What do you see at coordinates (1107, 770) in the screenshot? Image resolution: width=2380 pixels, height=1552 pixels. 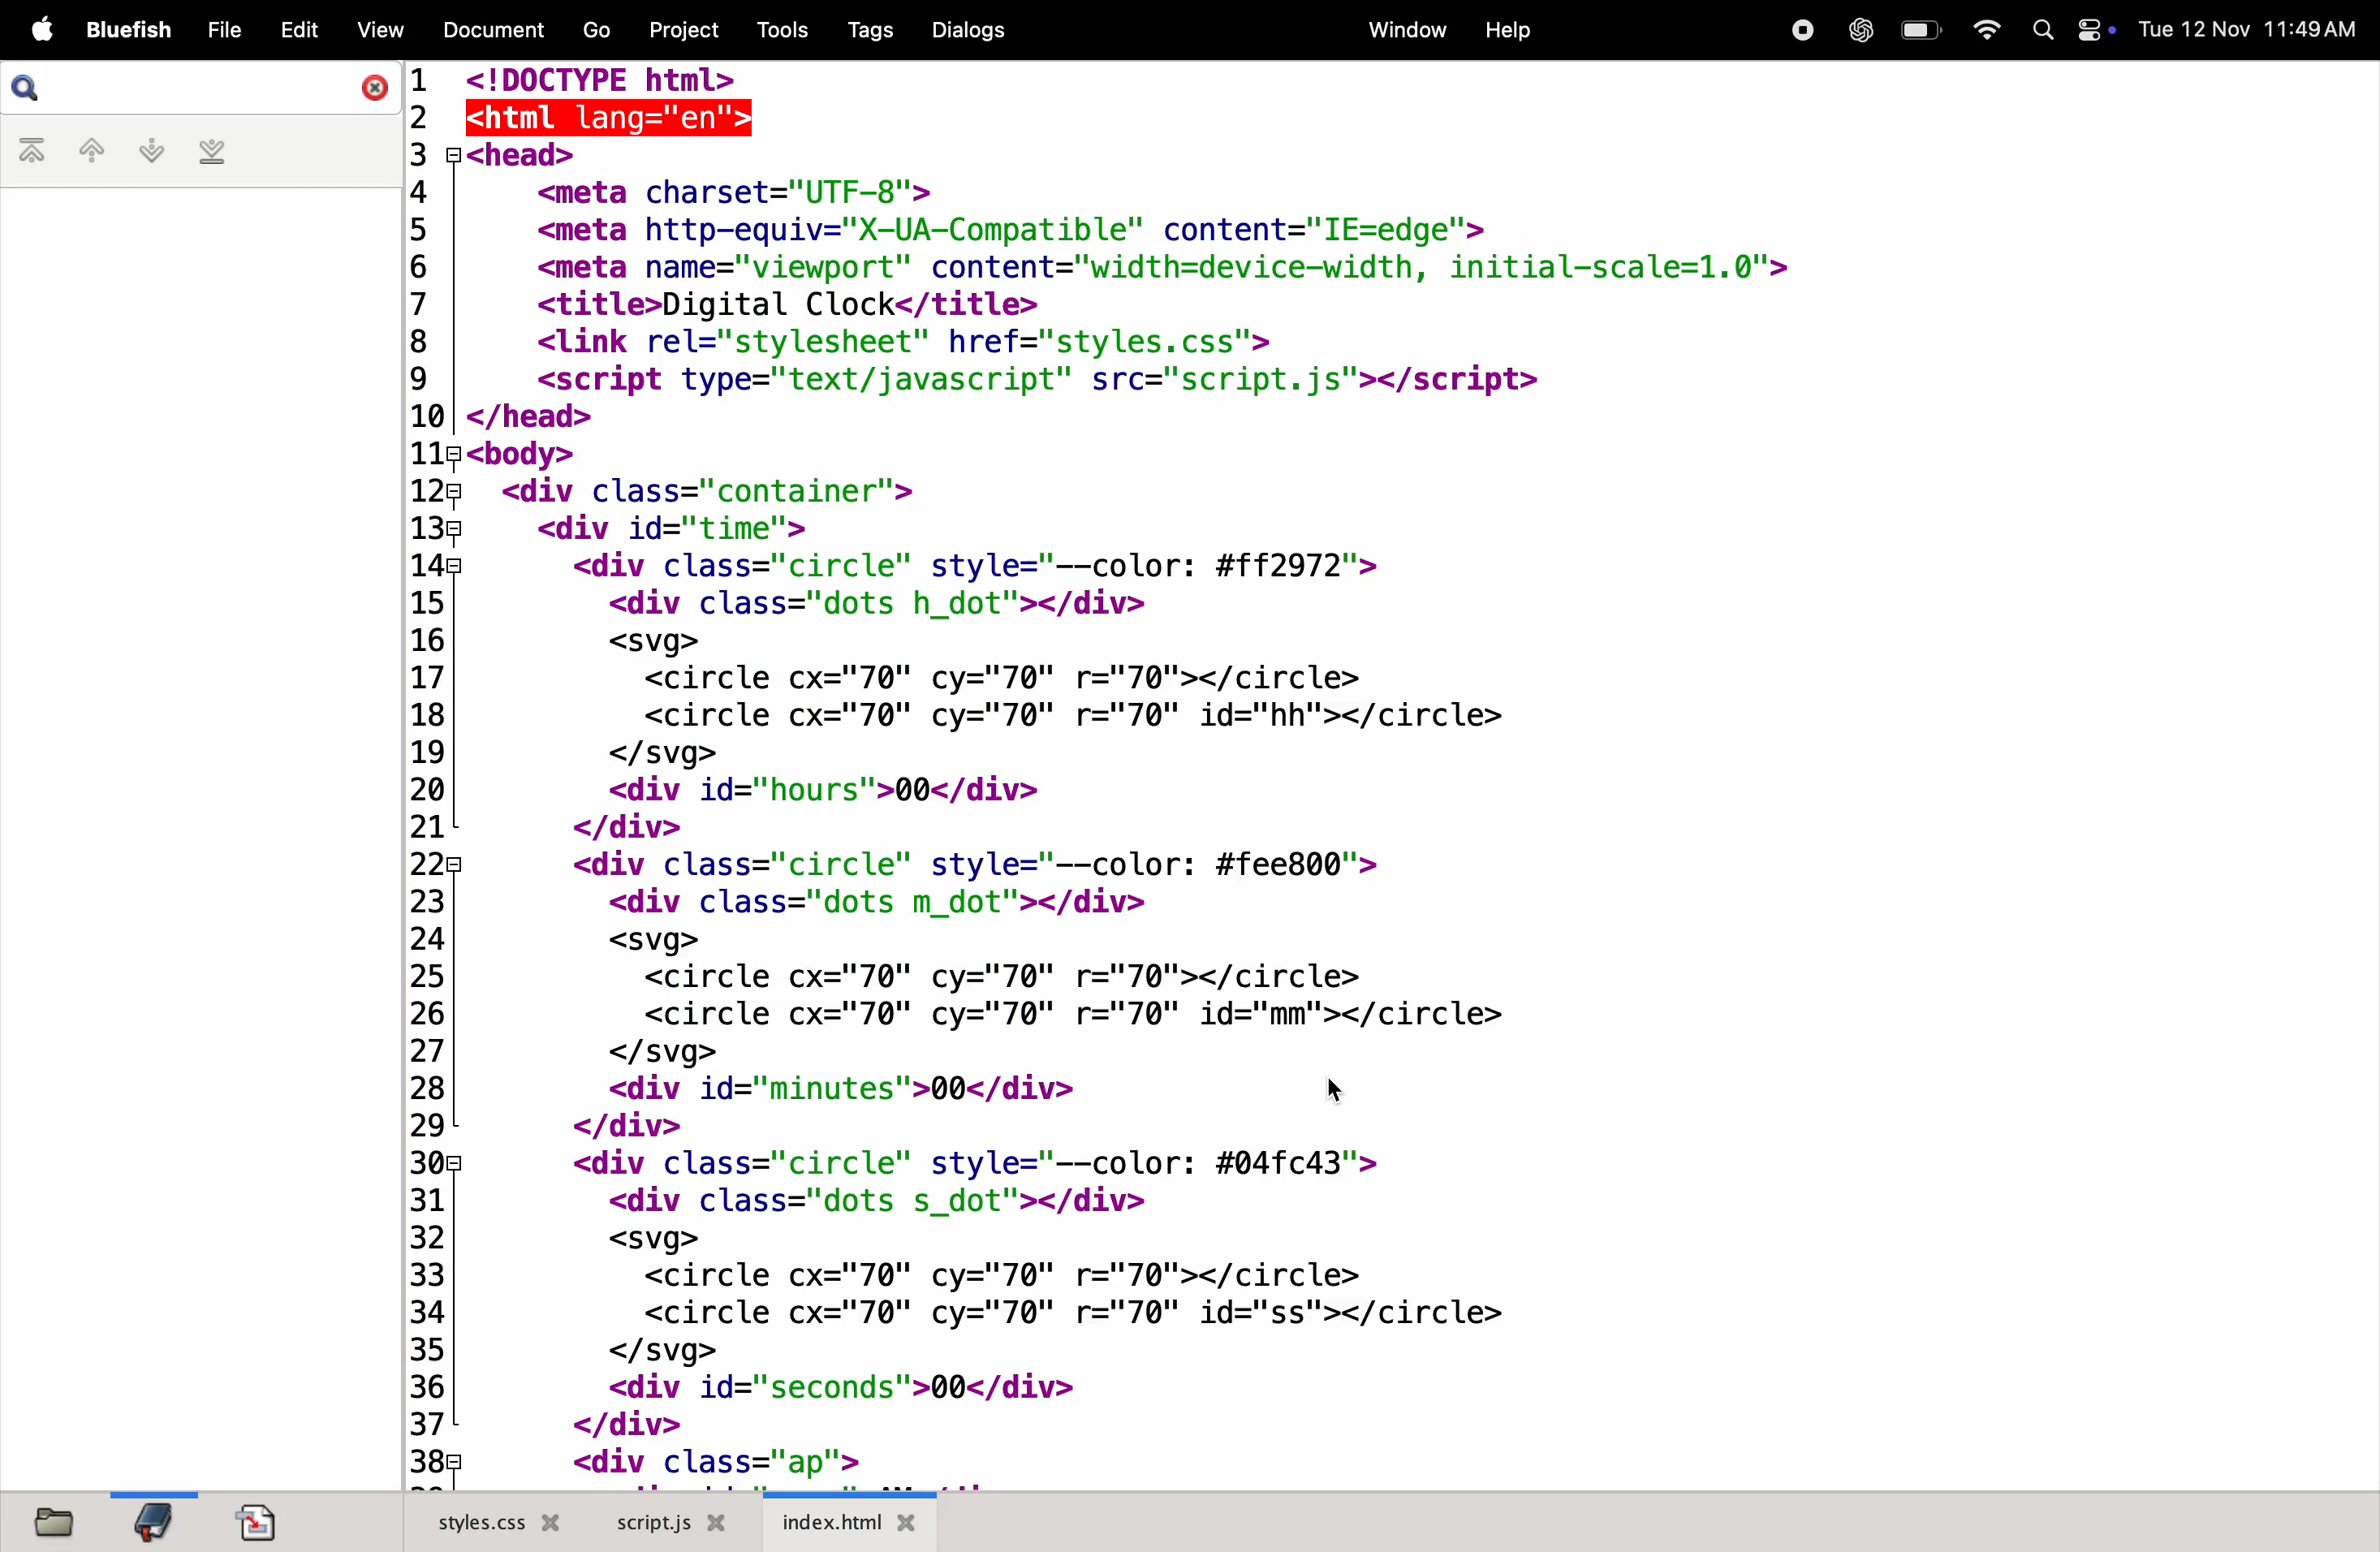 I see `code block` at bounding box center [1107, 770].